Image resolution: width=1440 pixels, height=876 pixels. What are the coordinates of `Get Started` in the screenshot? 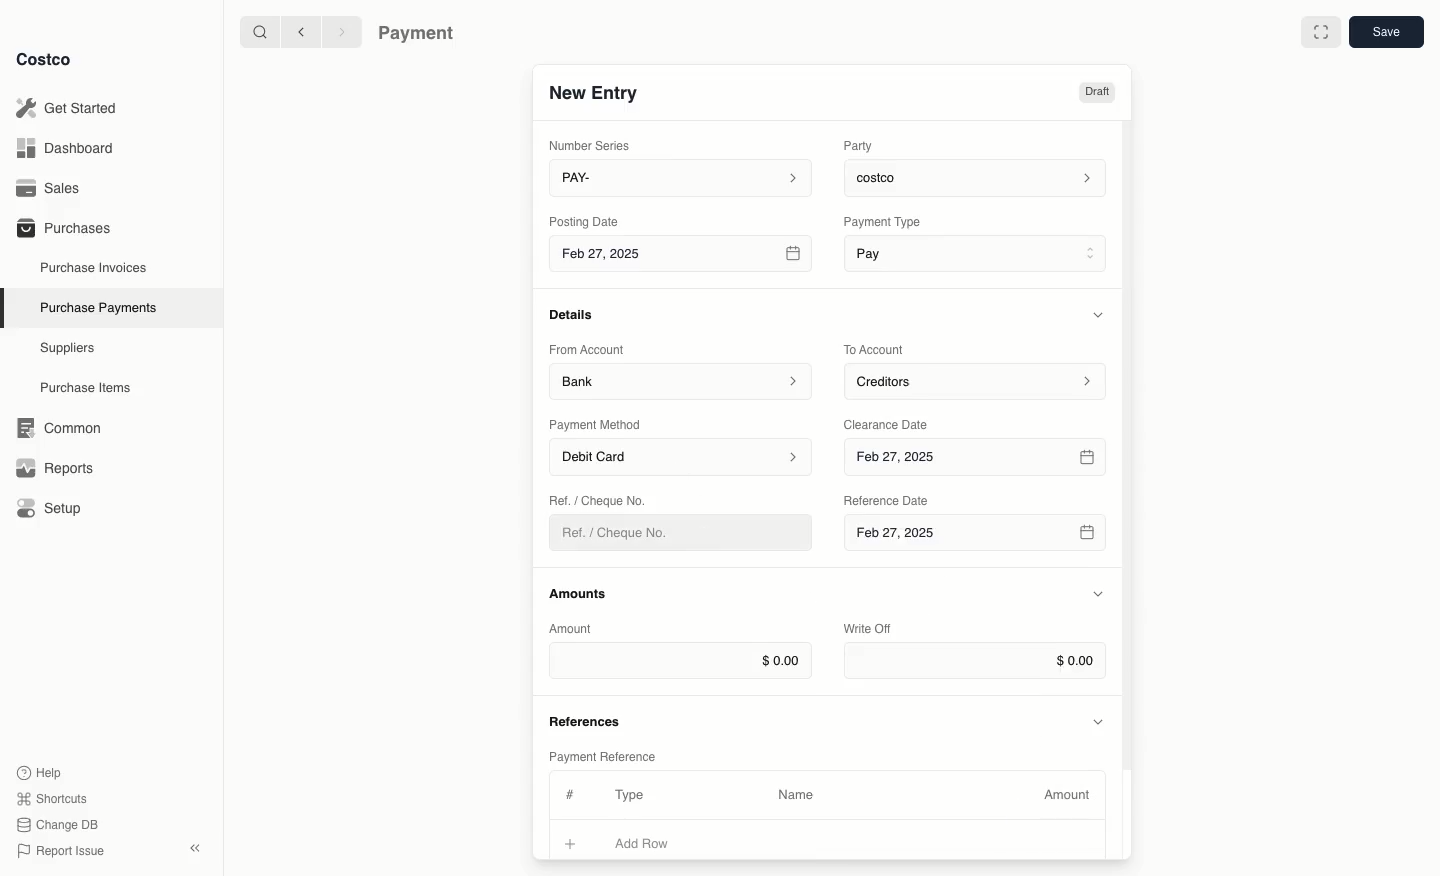 It's located at (71, 108).